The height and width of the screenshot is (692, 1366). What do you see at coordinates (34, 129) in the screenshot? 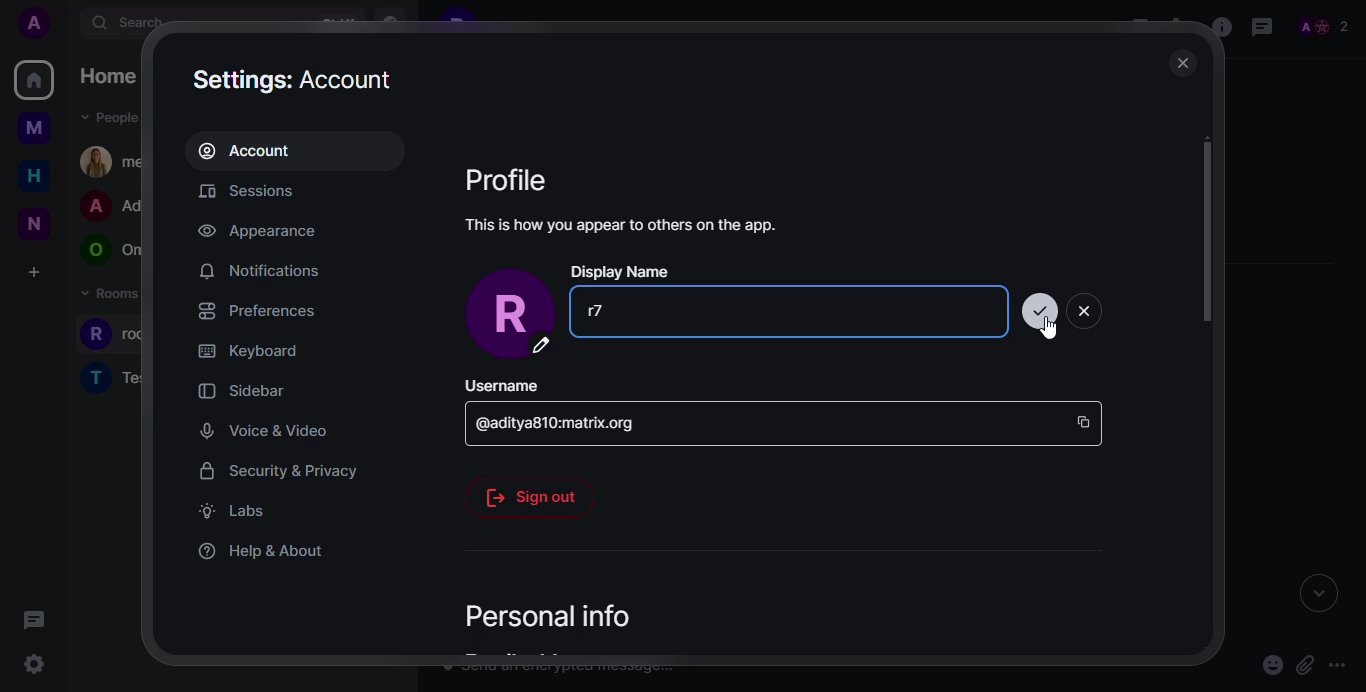
I see `myspace` at bounding box center [34, 129].